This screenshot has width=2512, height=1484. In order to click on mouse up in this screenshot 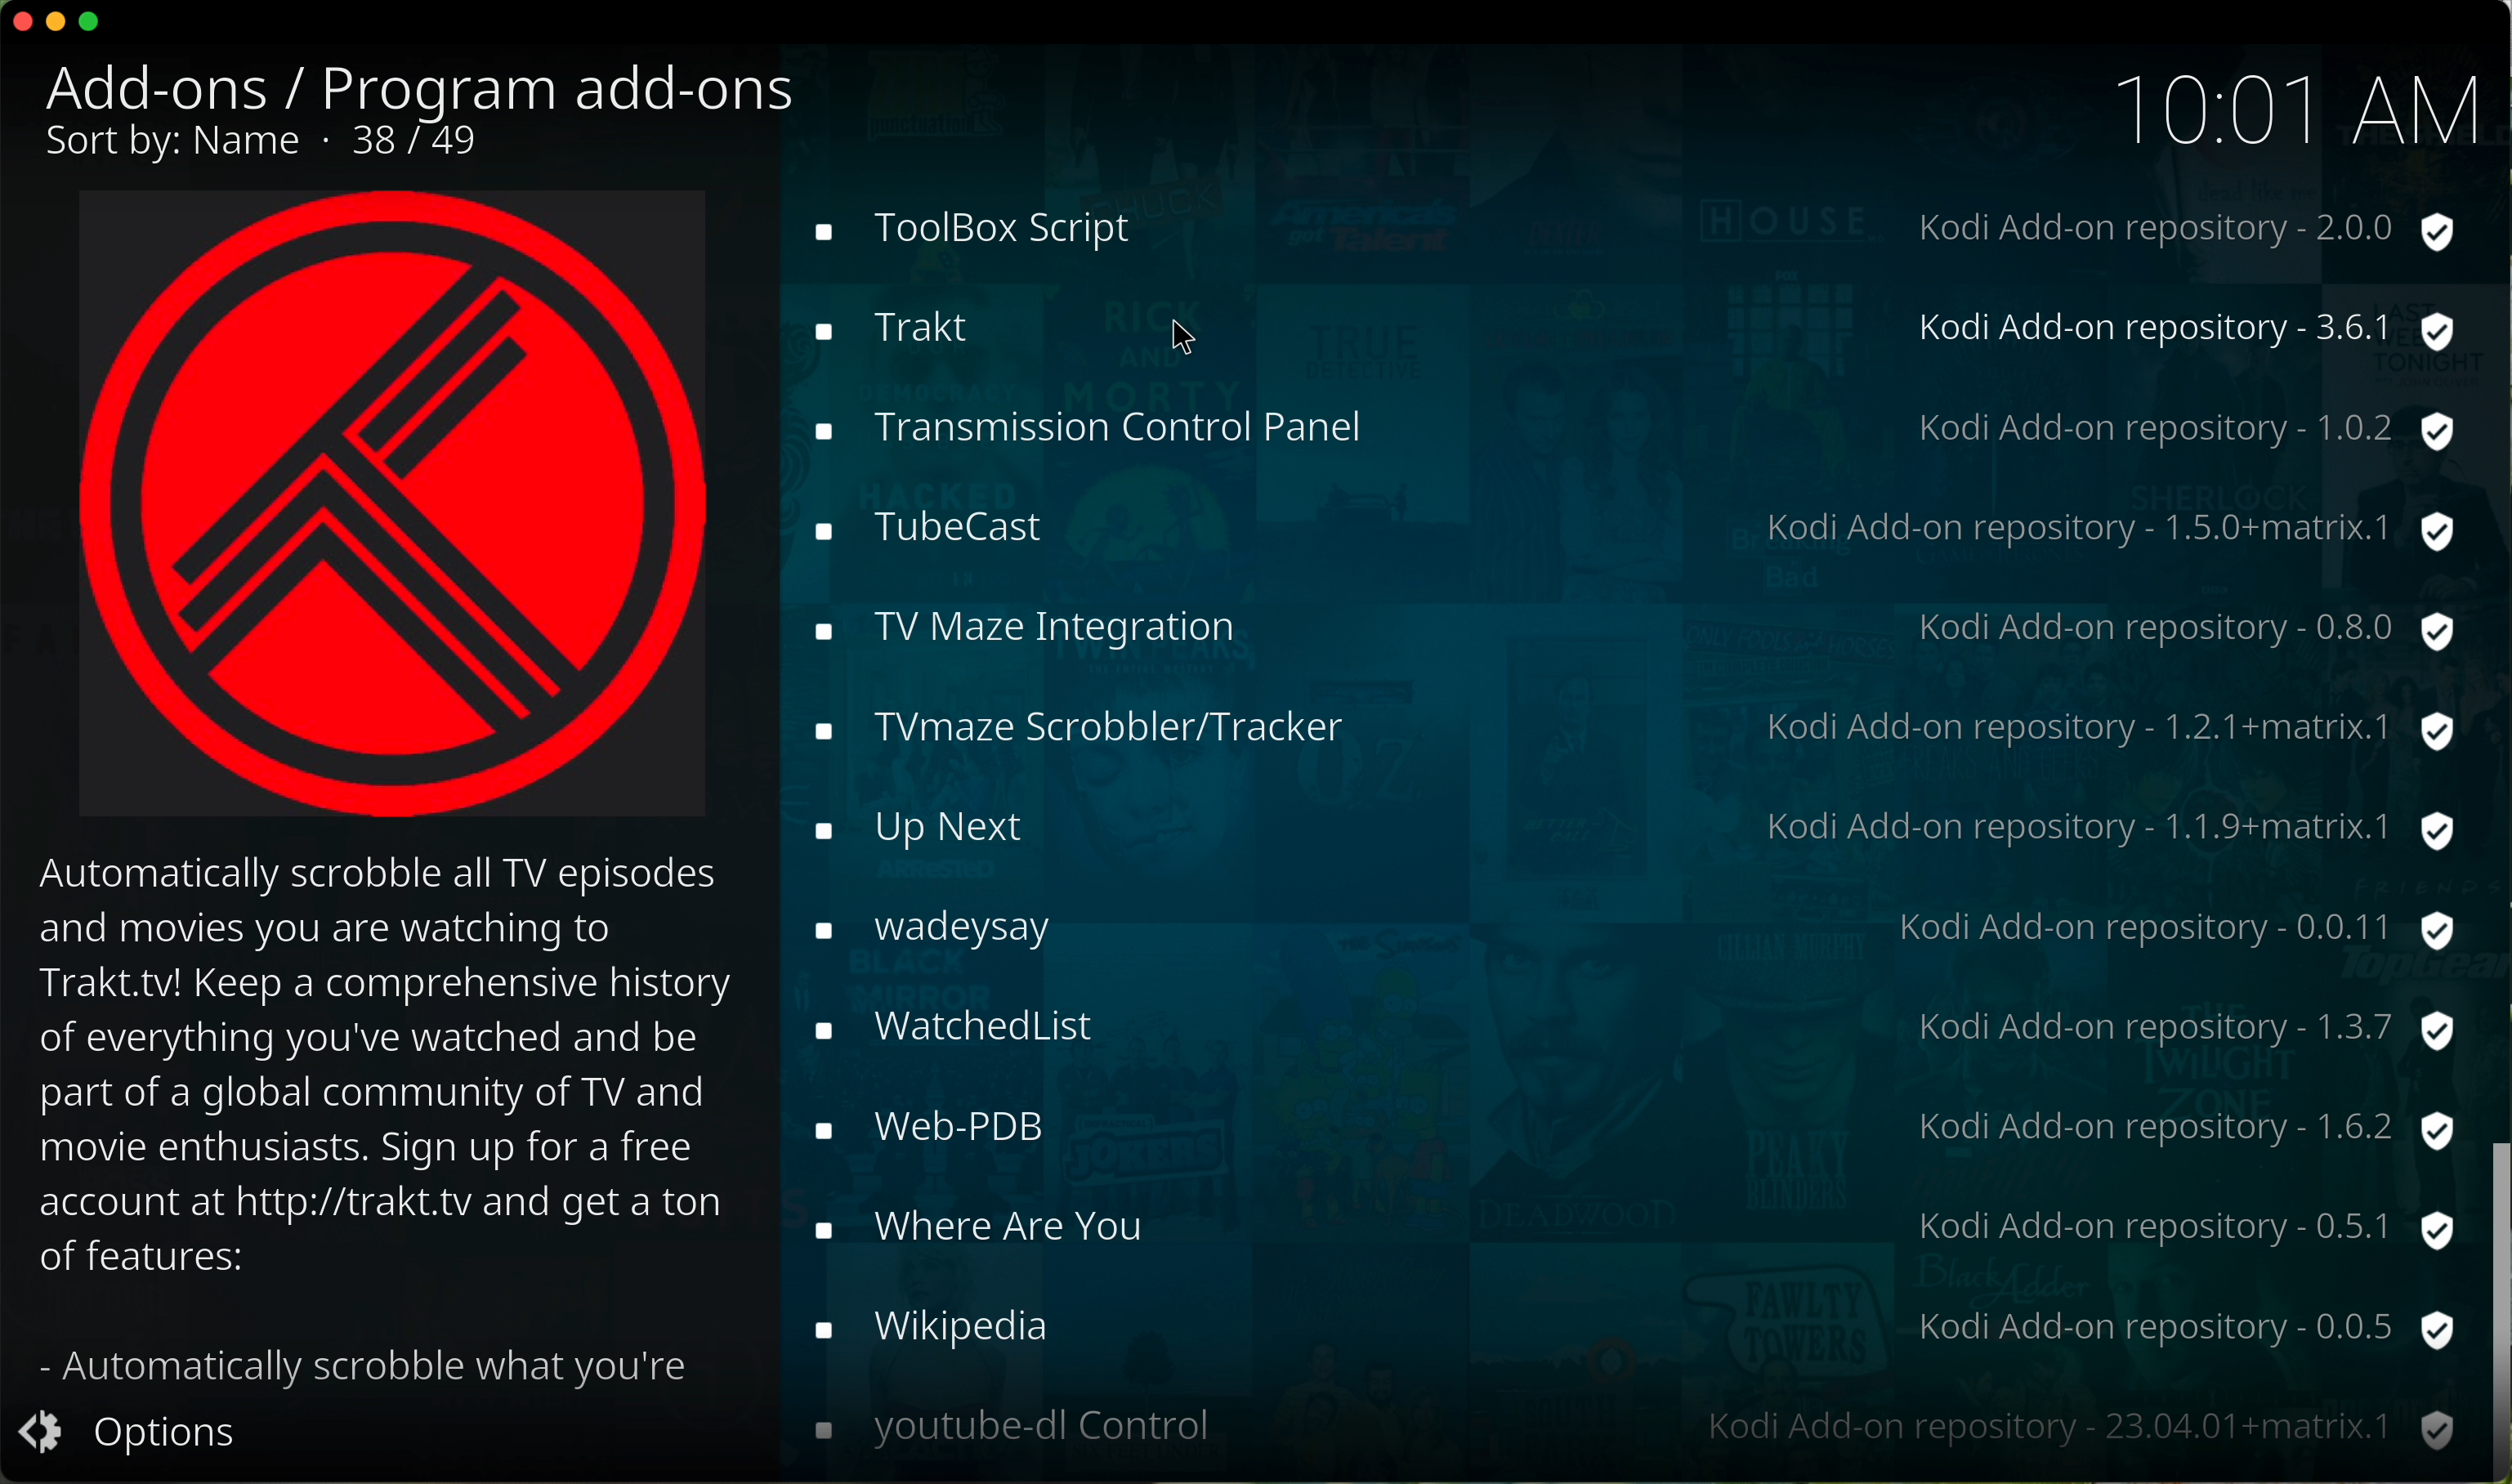, I will do `click(2495, 1303)`.